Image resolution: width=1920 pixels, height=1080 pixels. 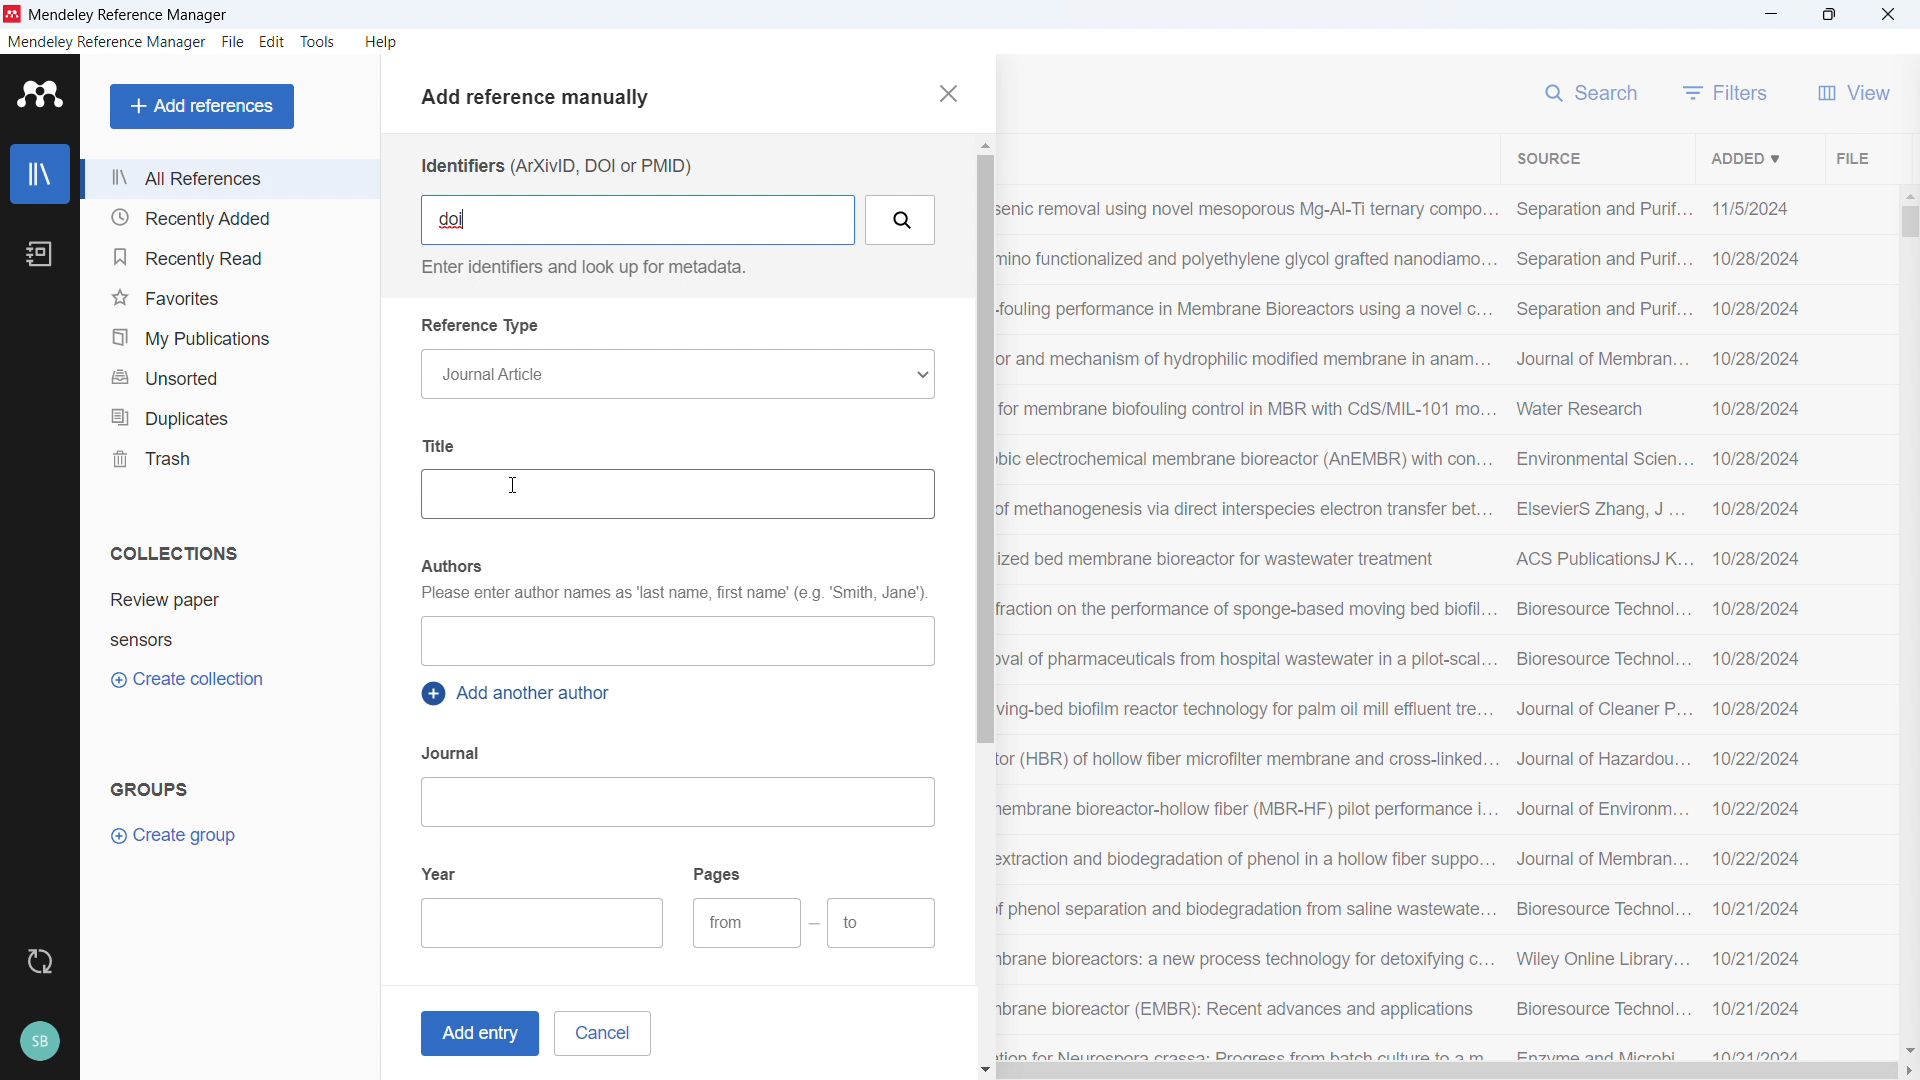 I want to click on Unsorted , so click(x=230, y=375).